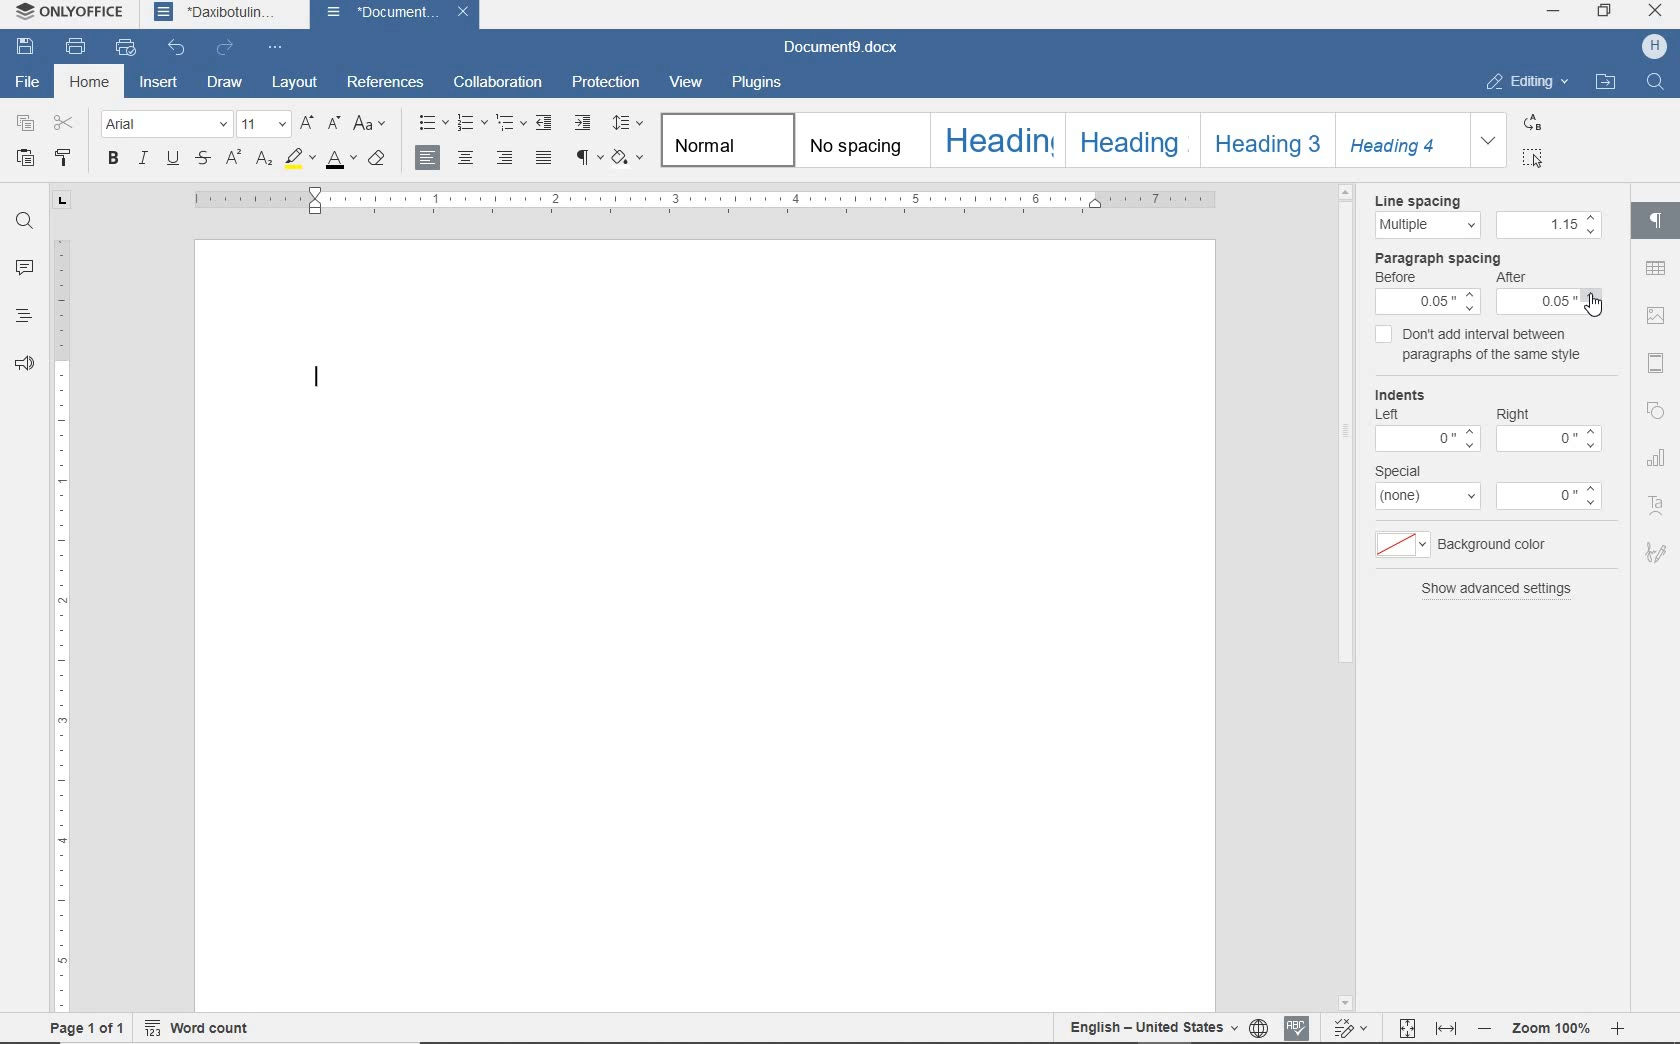 The image size is (1680, 1044). Describe the element at coordinates (340, 160) in the screenshot. I see `font color` at that location.